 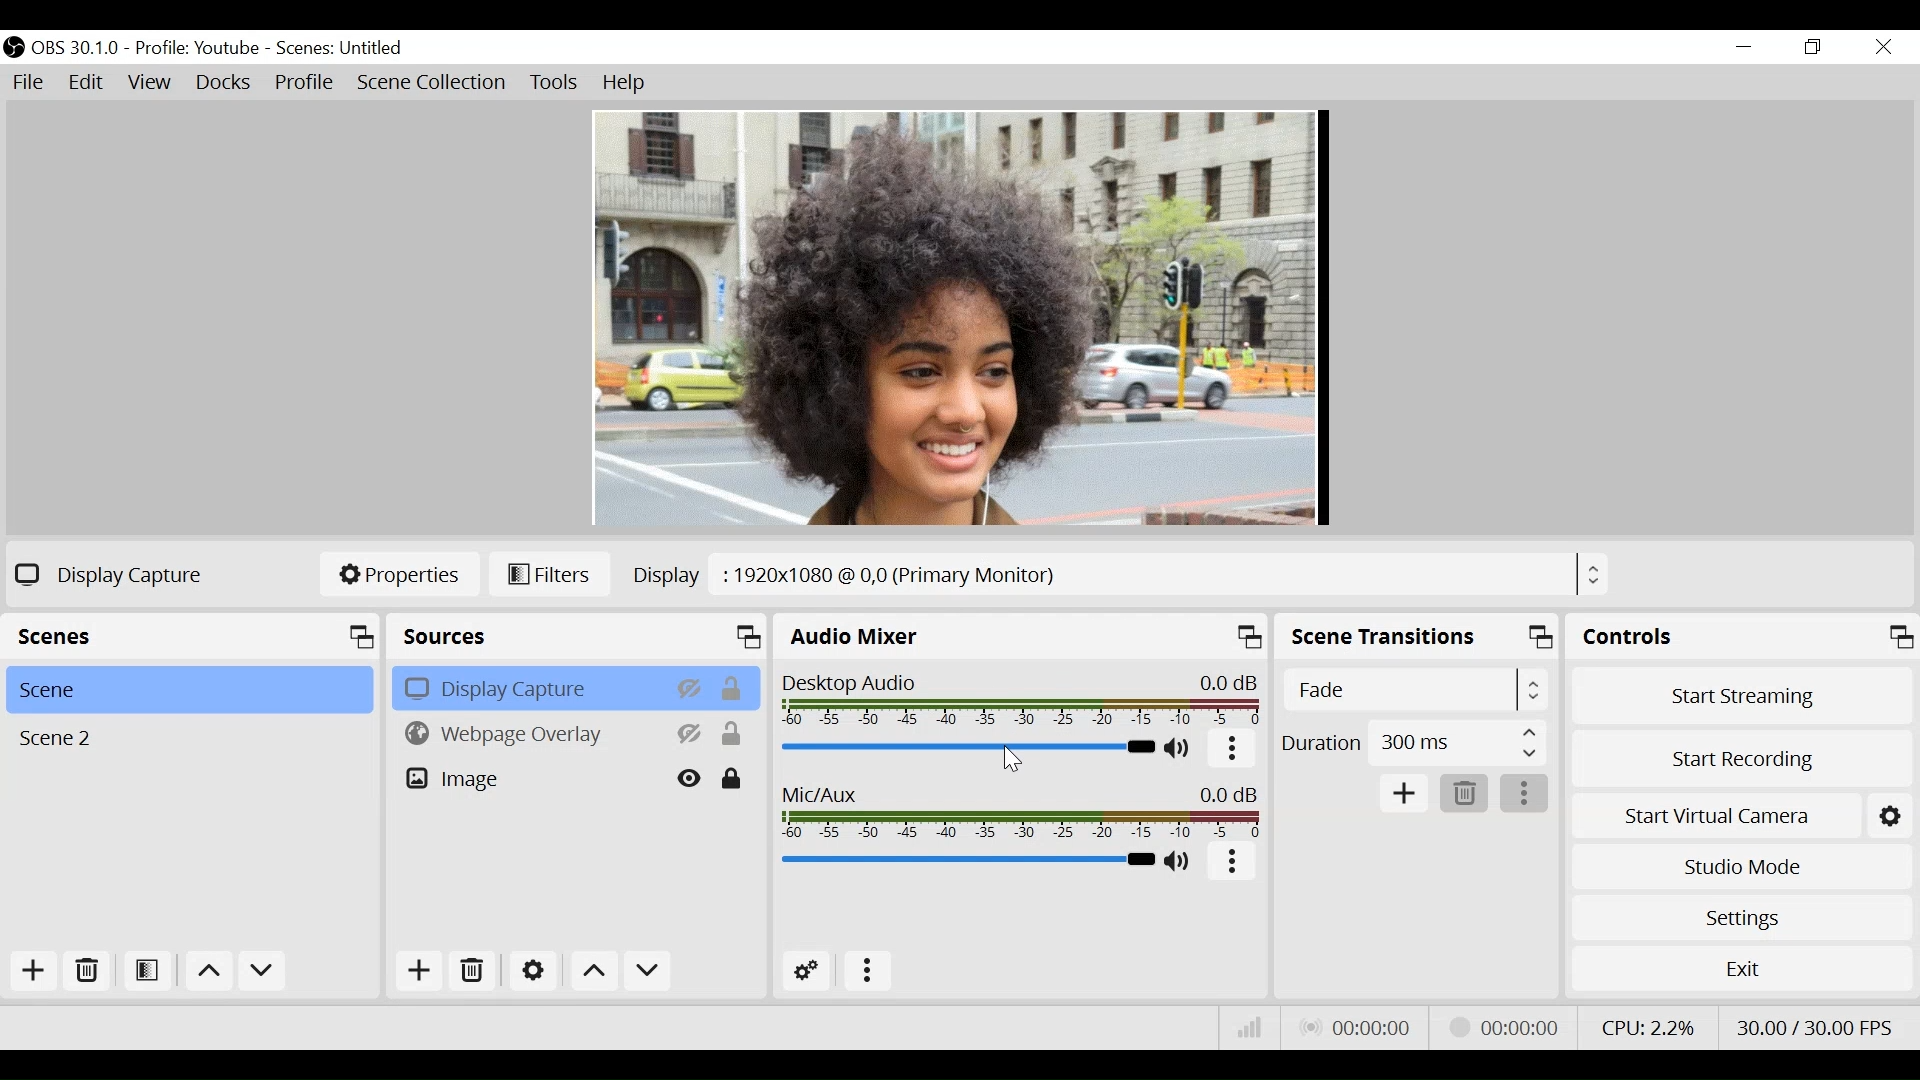 I want to click on Docks, so click(x=224, y=83).